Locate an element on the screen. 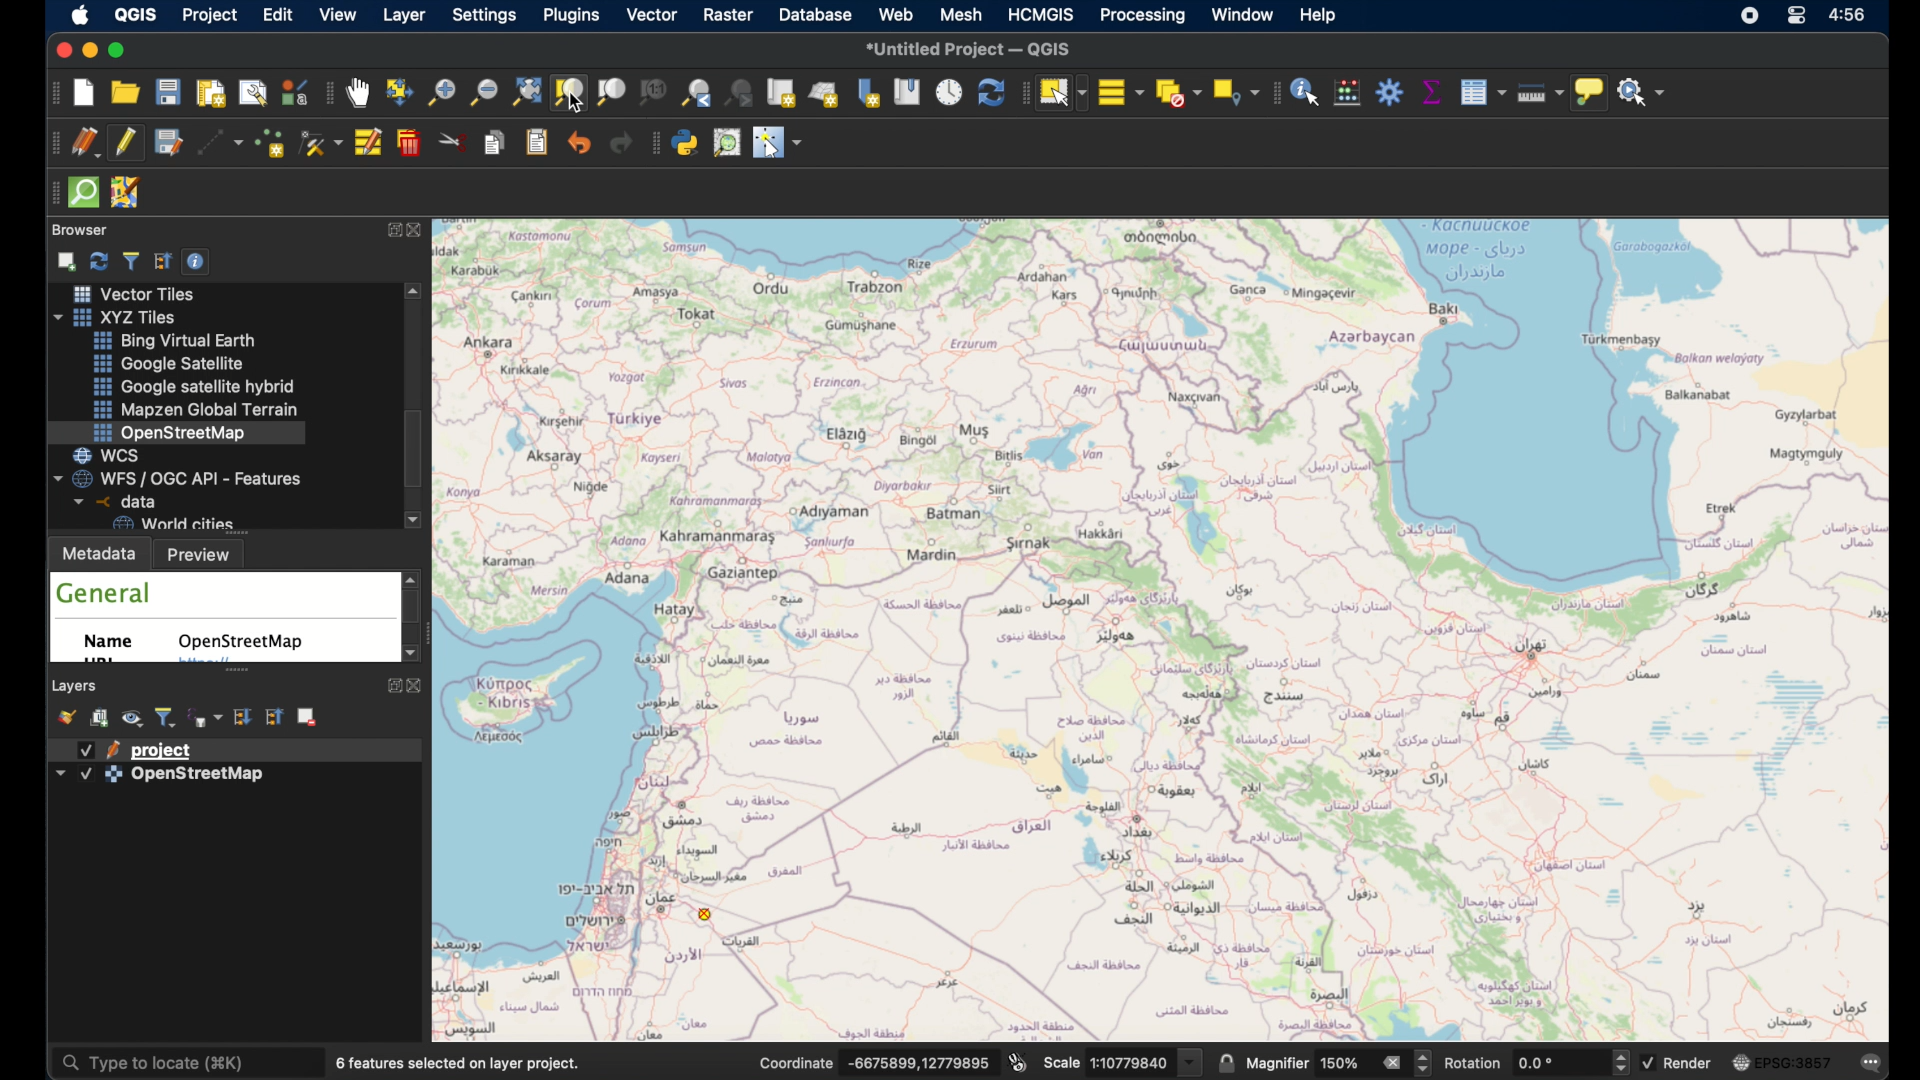 The image size is (1920, 1080). rotation is located at coordinates (1475, 1063).